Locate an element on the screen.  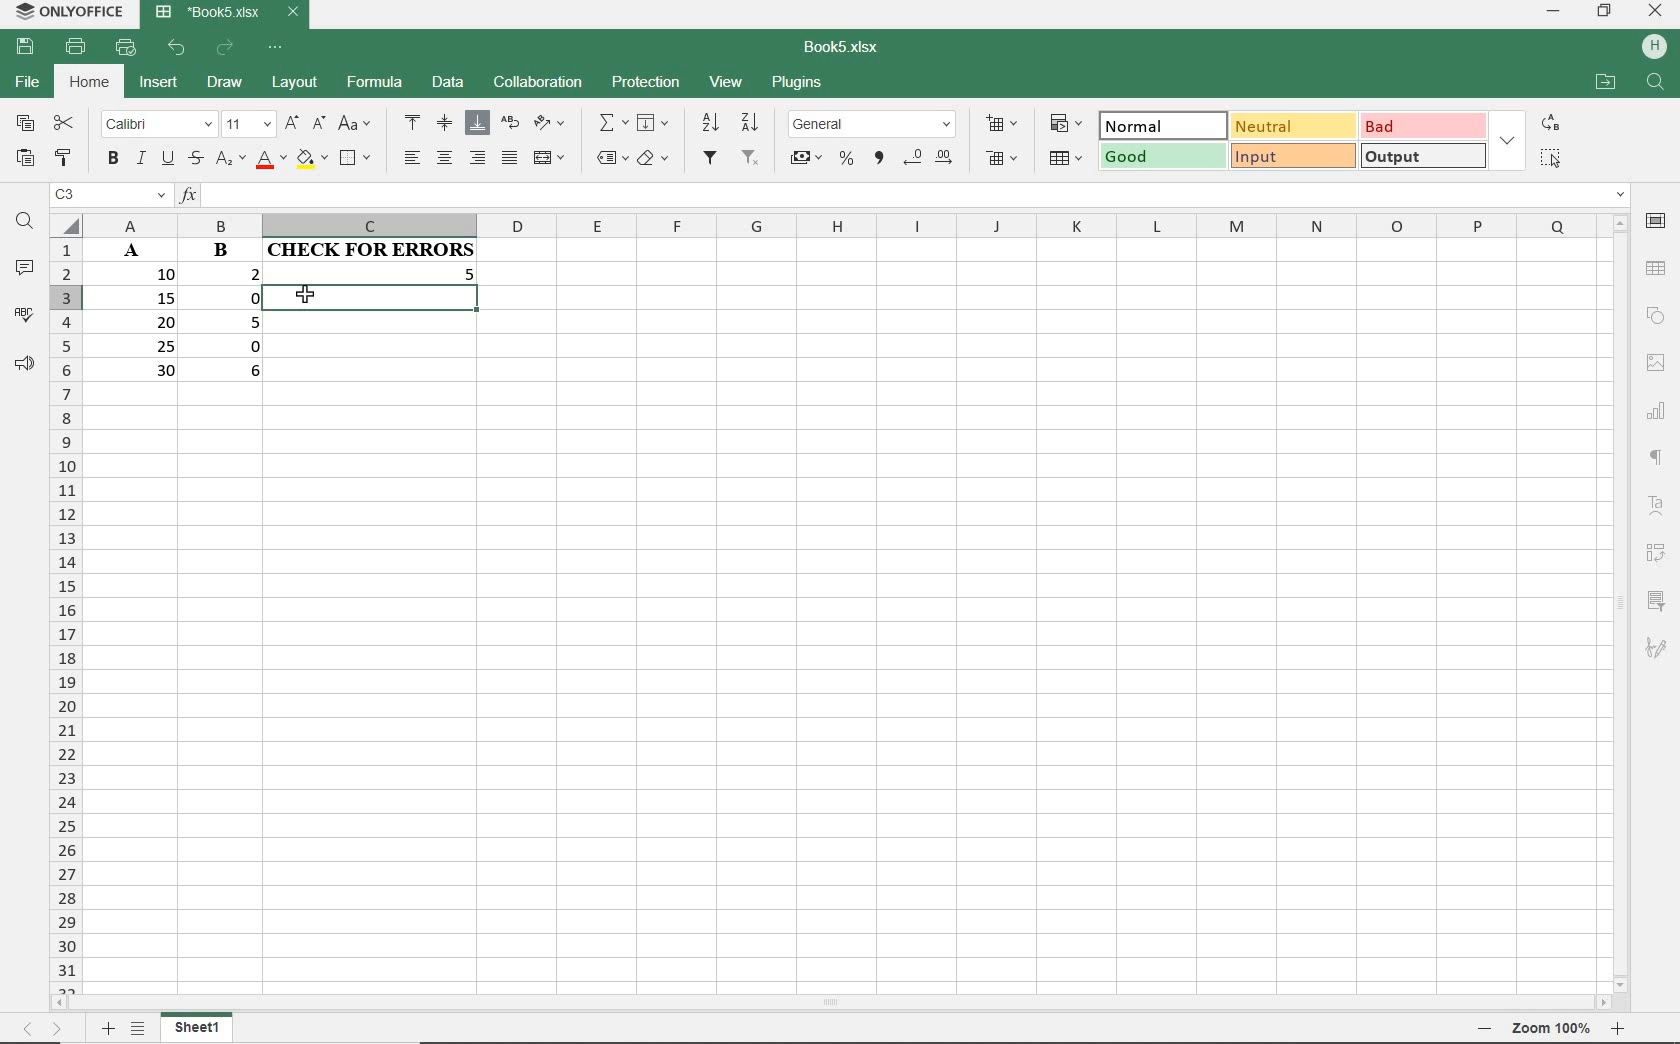
ROWS is located at coordinates (67, 614).